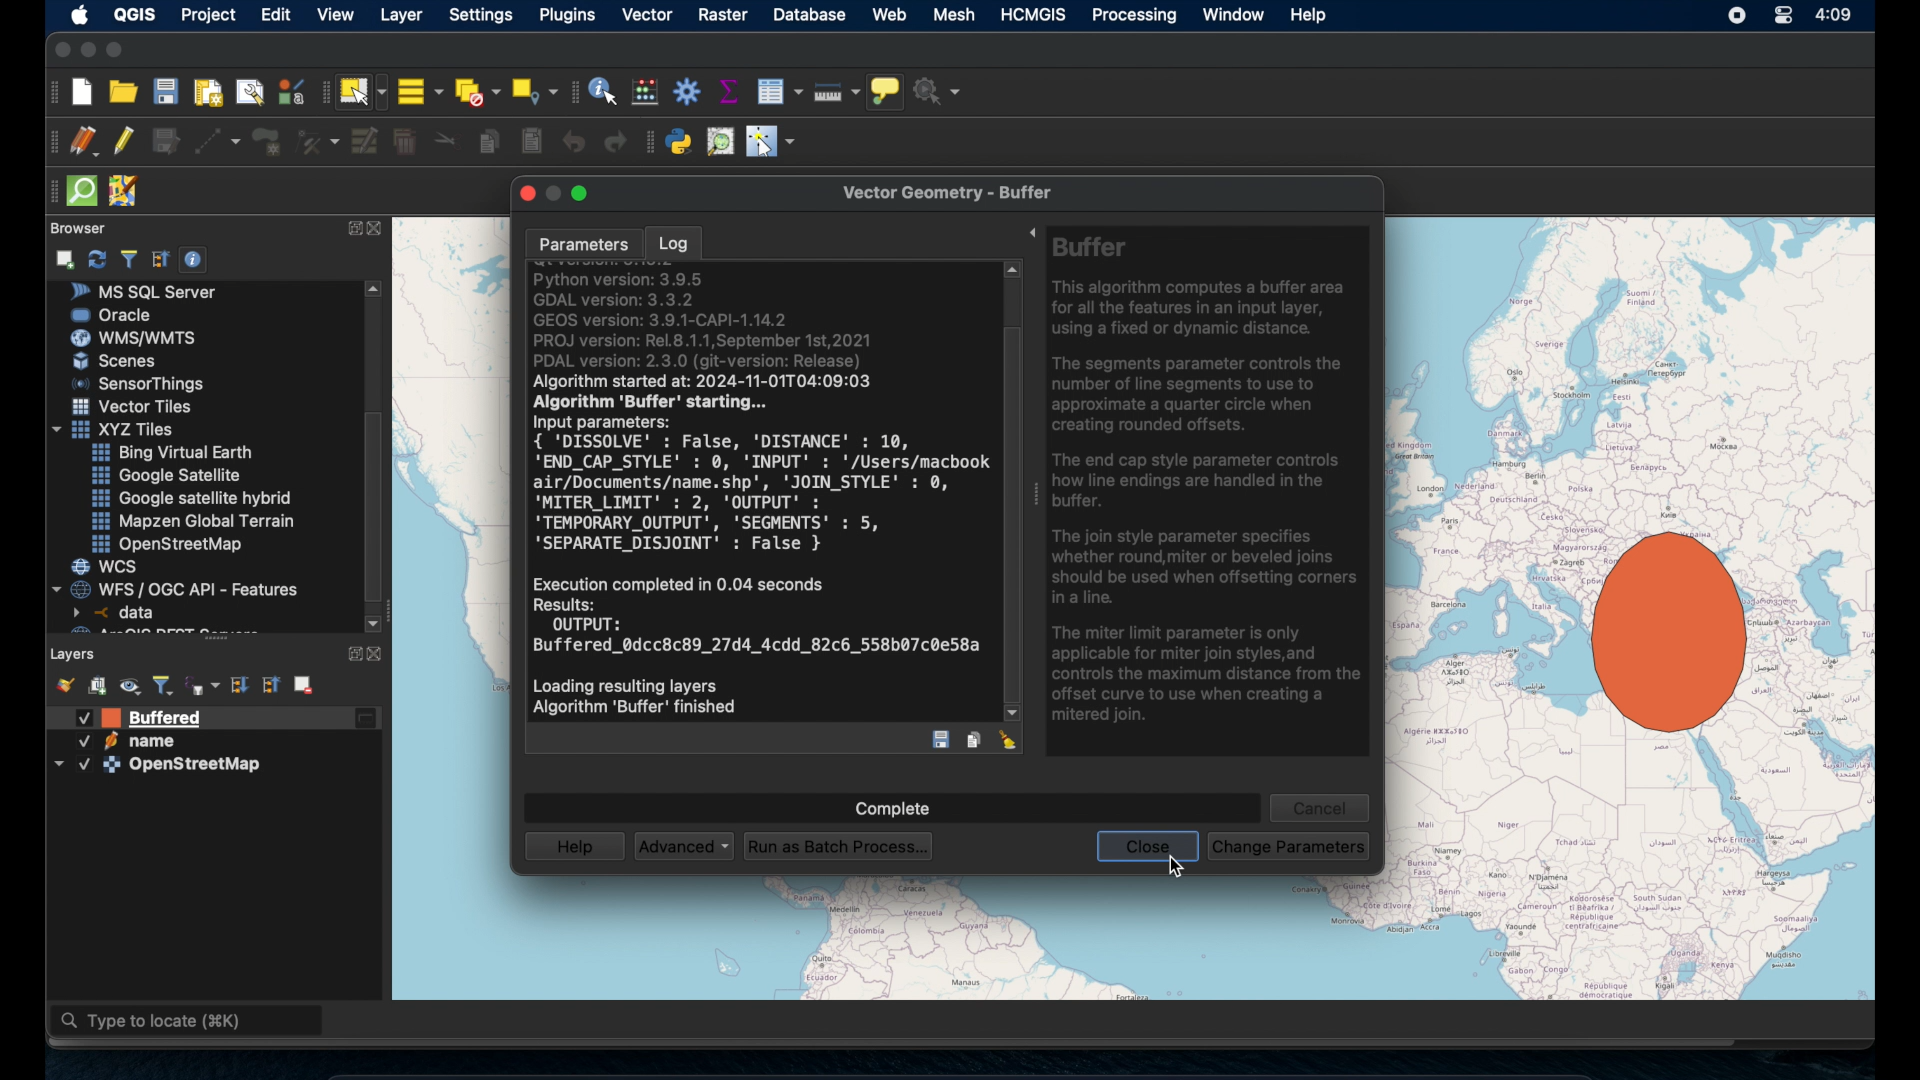  I want to click on plugins toolbar, so click(647, 141).